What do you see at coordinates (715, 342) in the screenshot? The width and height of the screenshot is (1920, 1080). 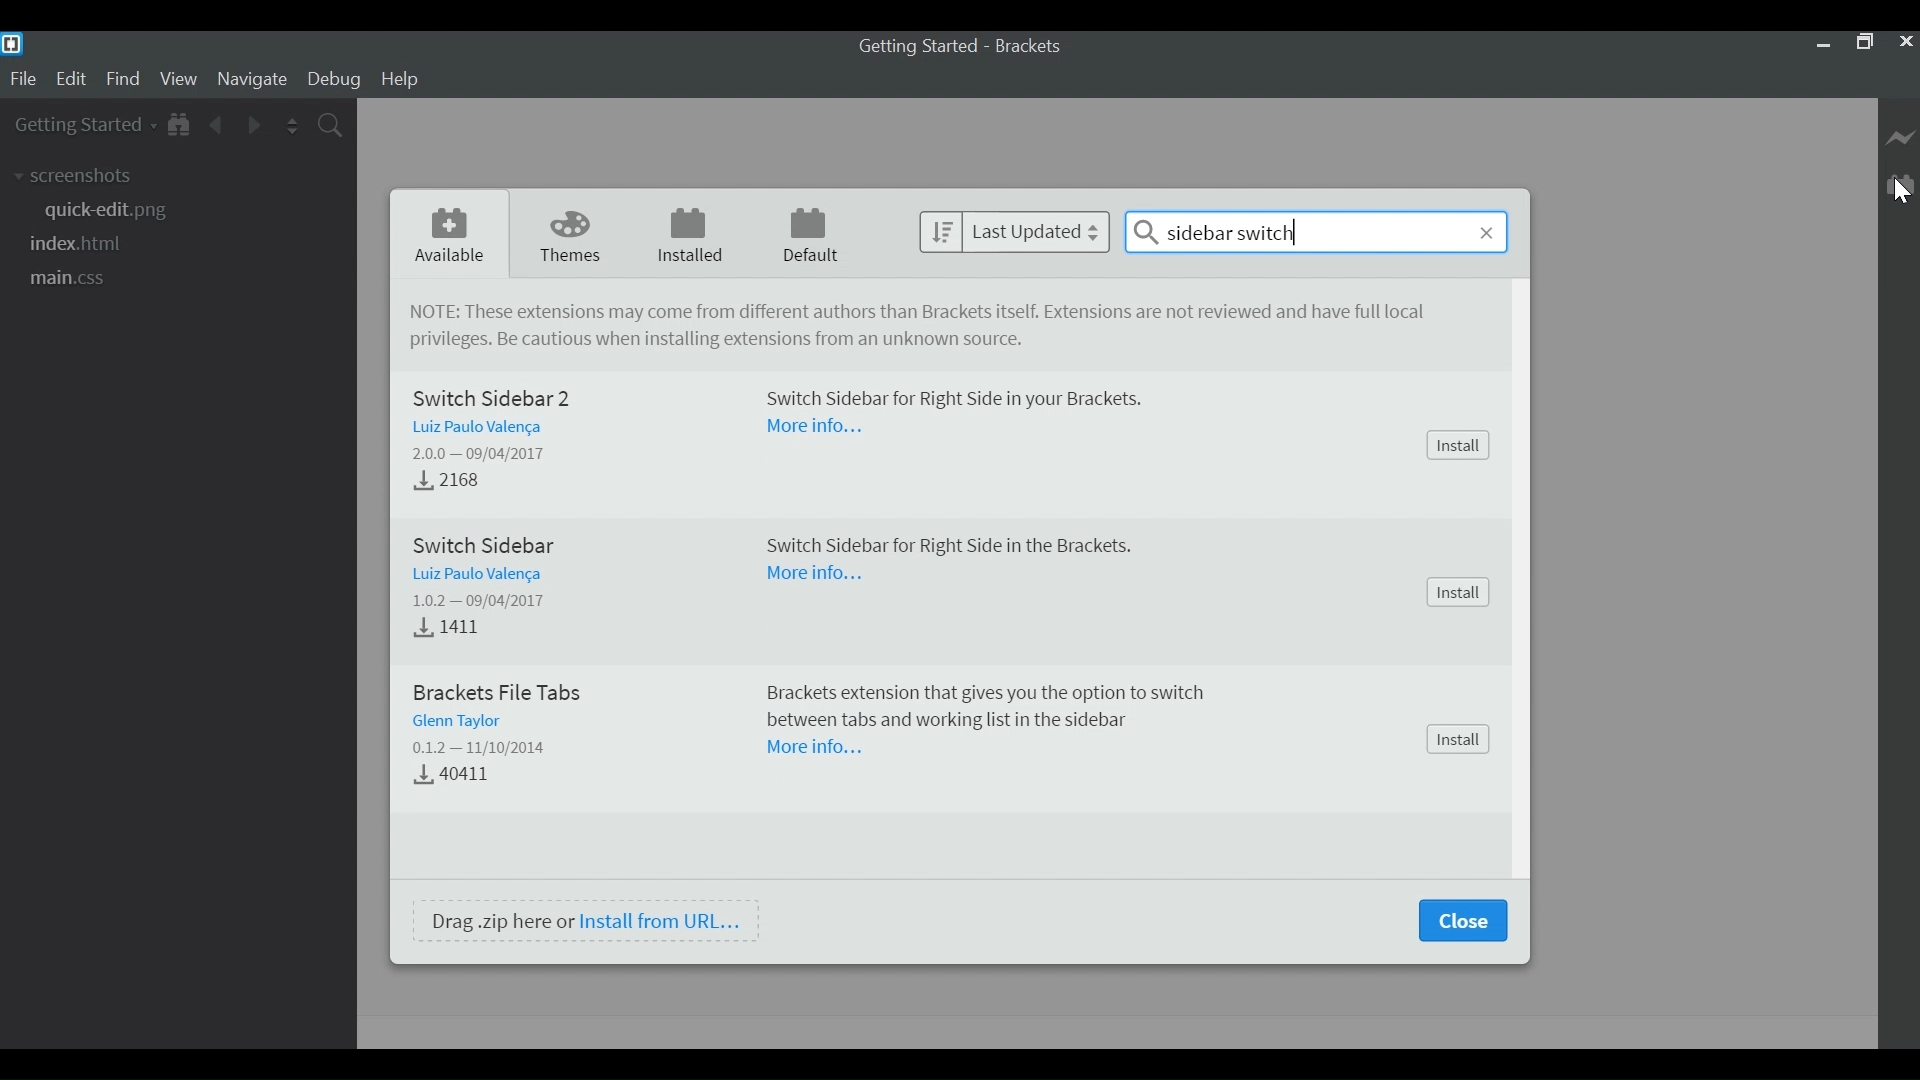 I see `Be cautious when installing extensions from unkown source` at bounding box center [715, 342].